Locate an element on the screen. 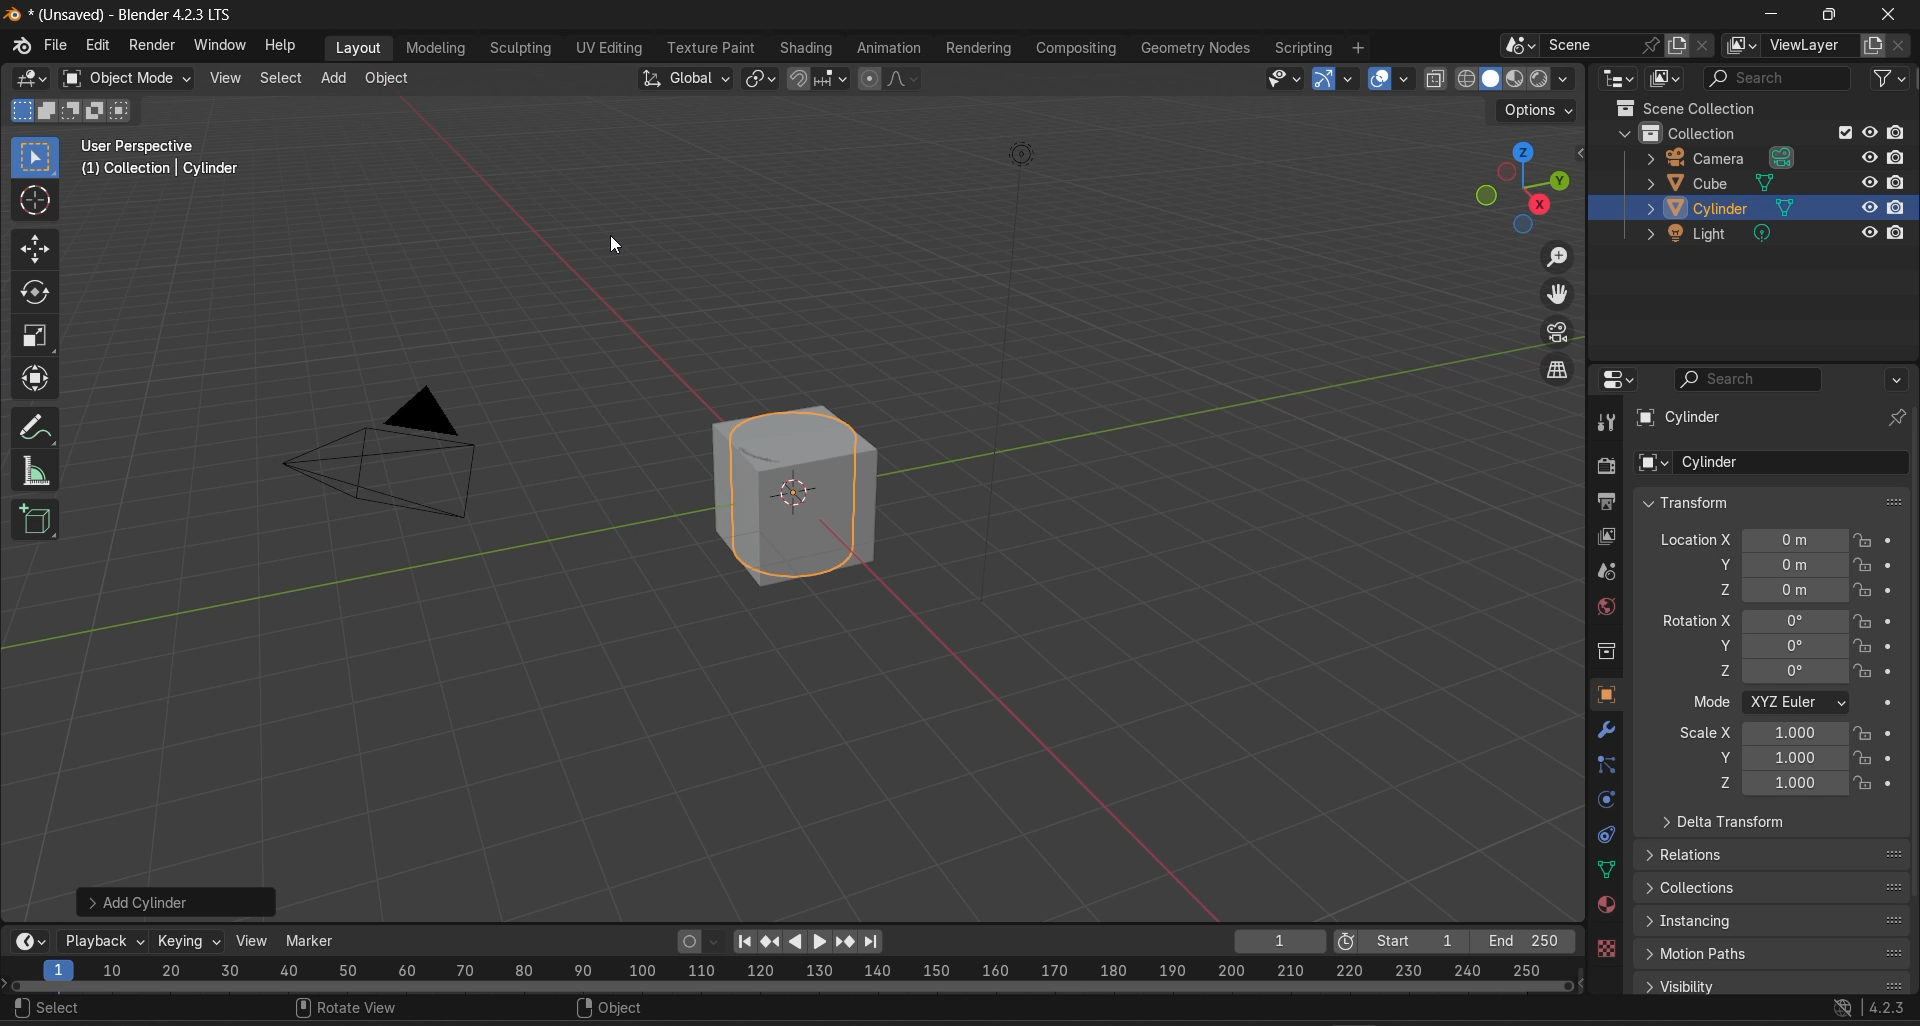  rotate view is located at coordinates (346, 1010).